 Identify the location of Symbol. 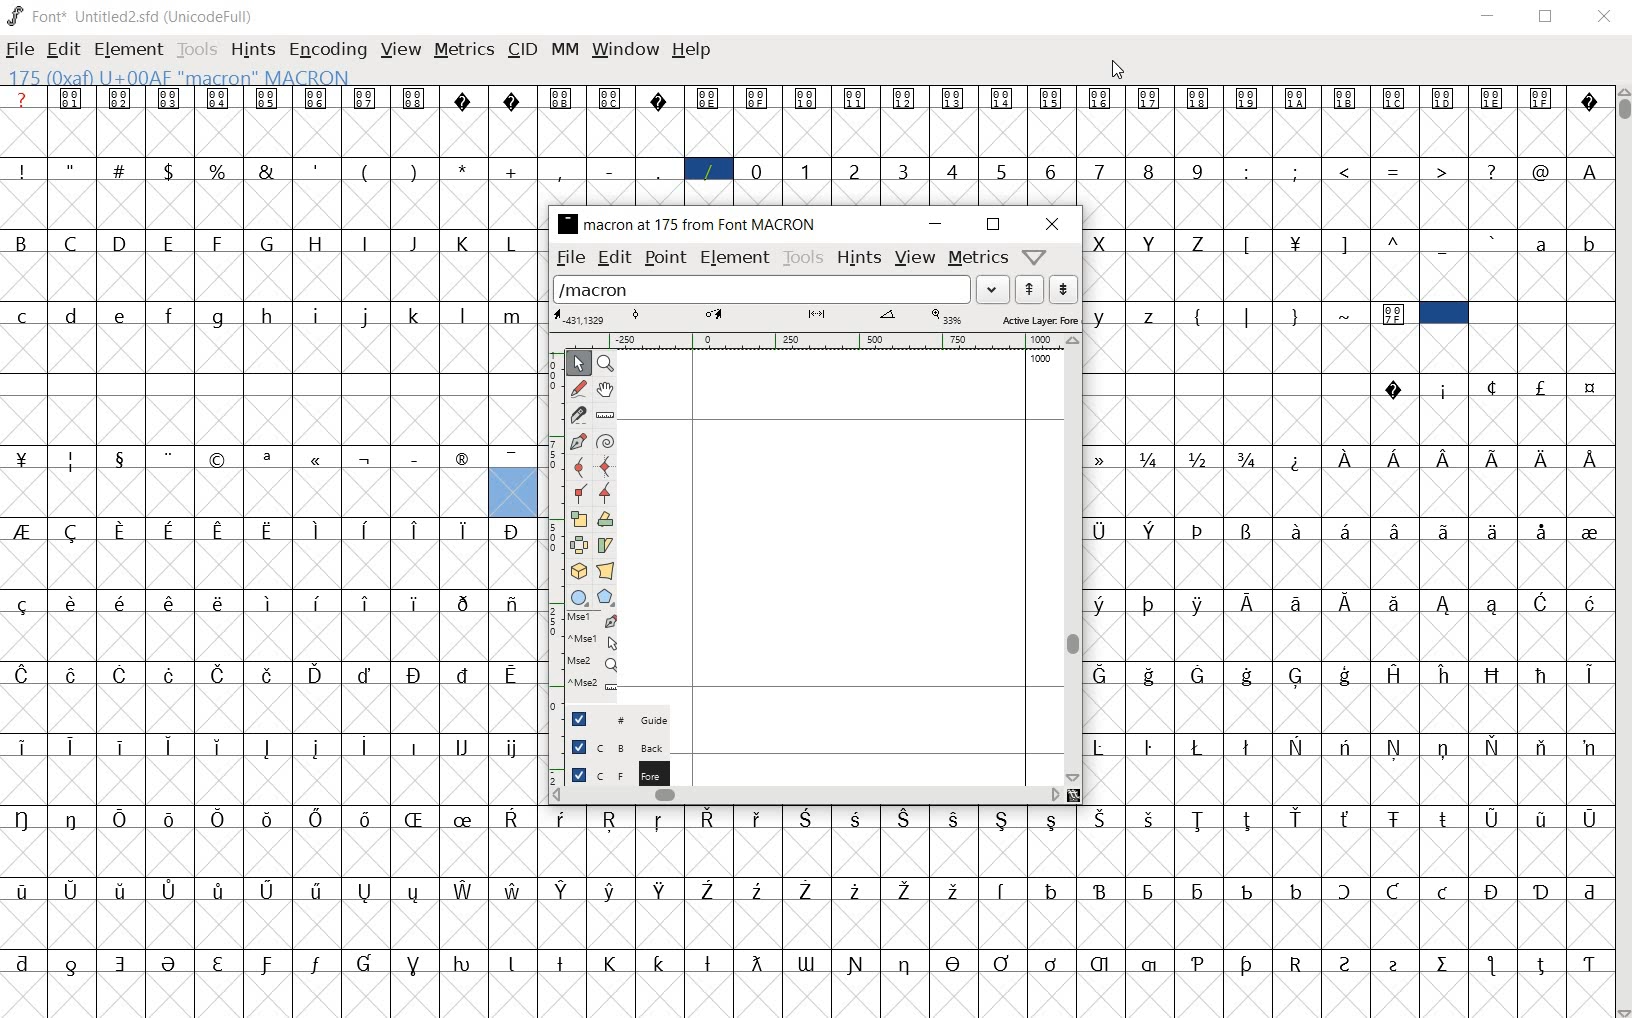
(1394, 963).